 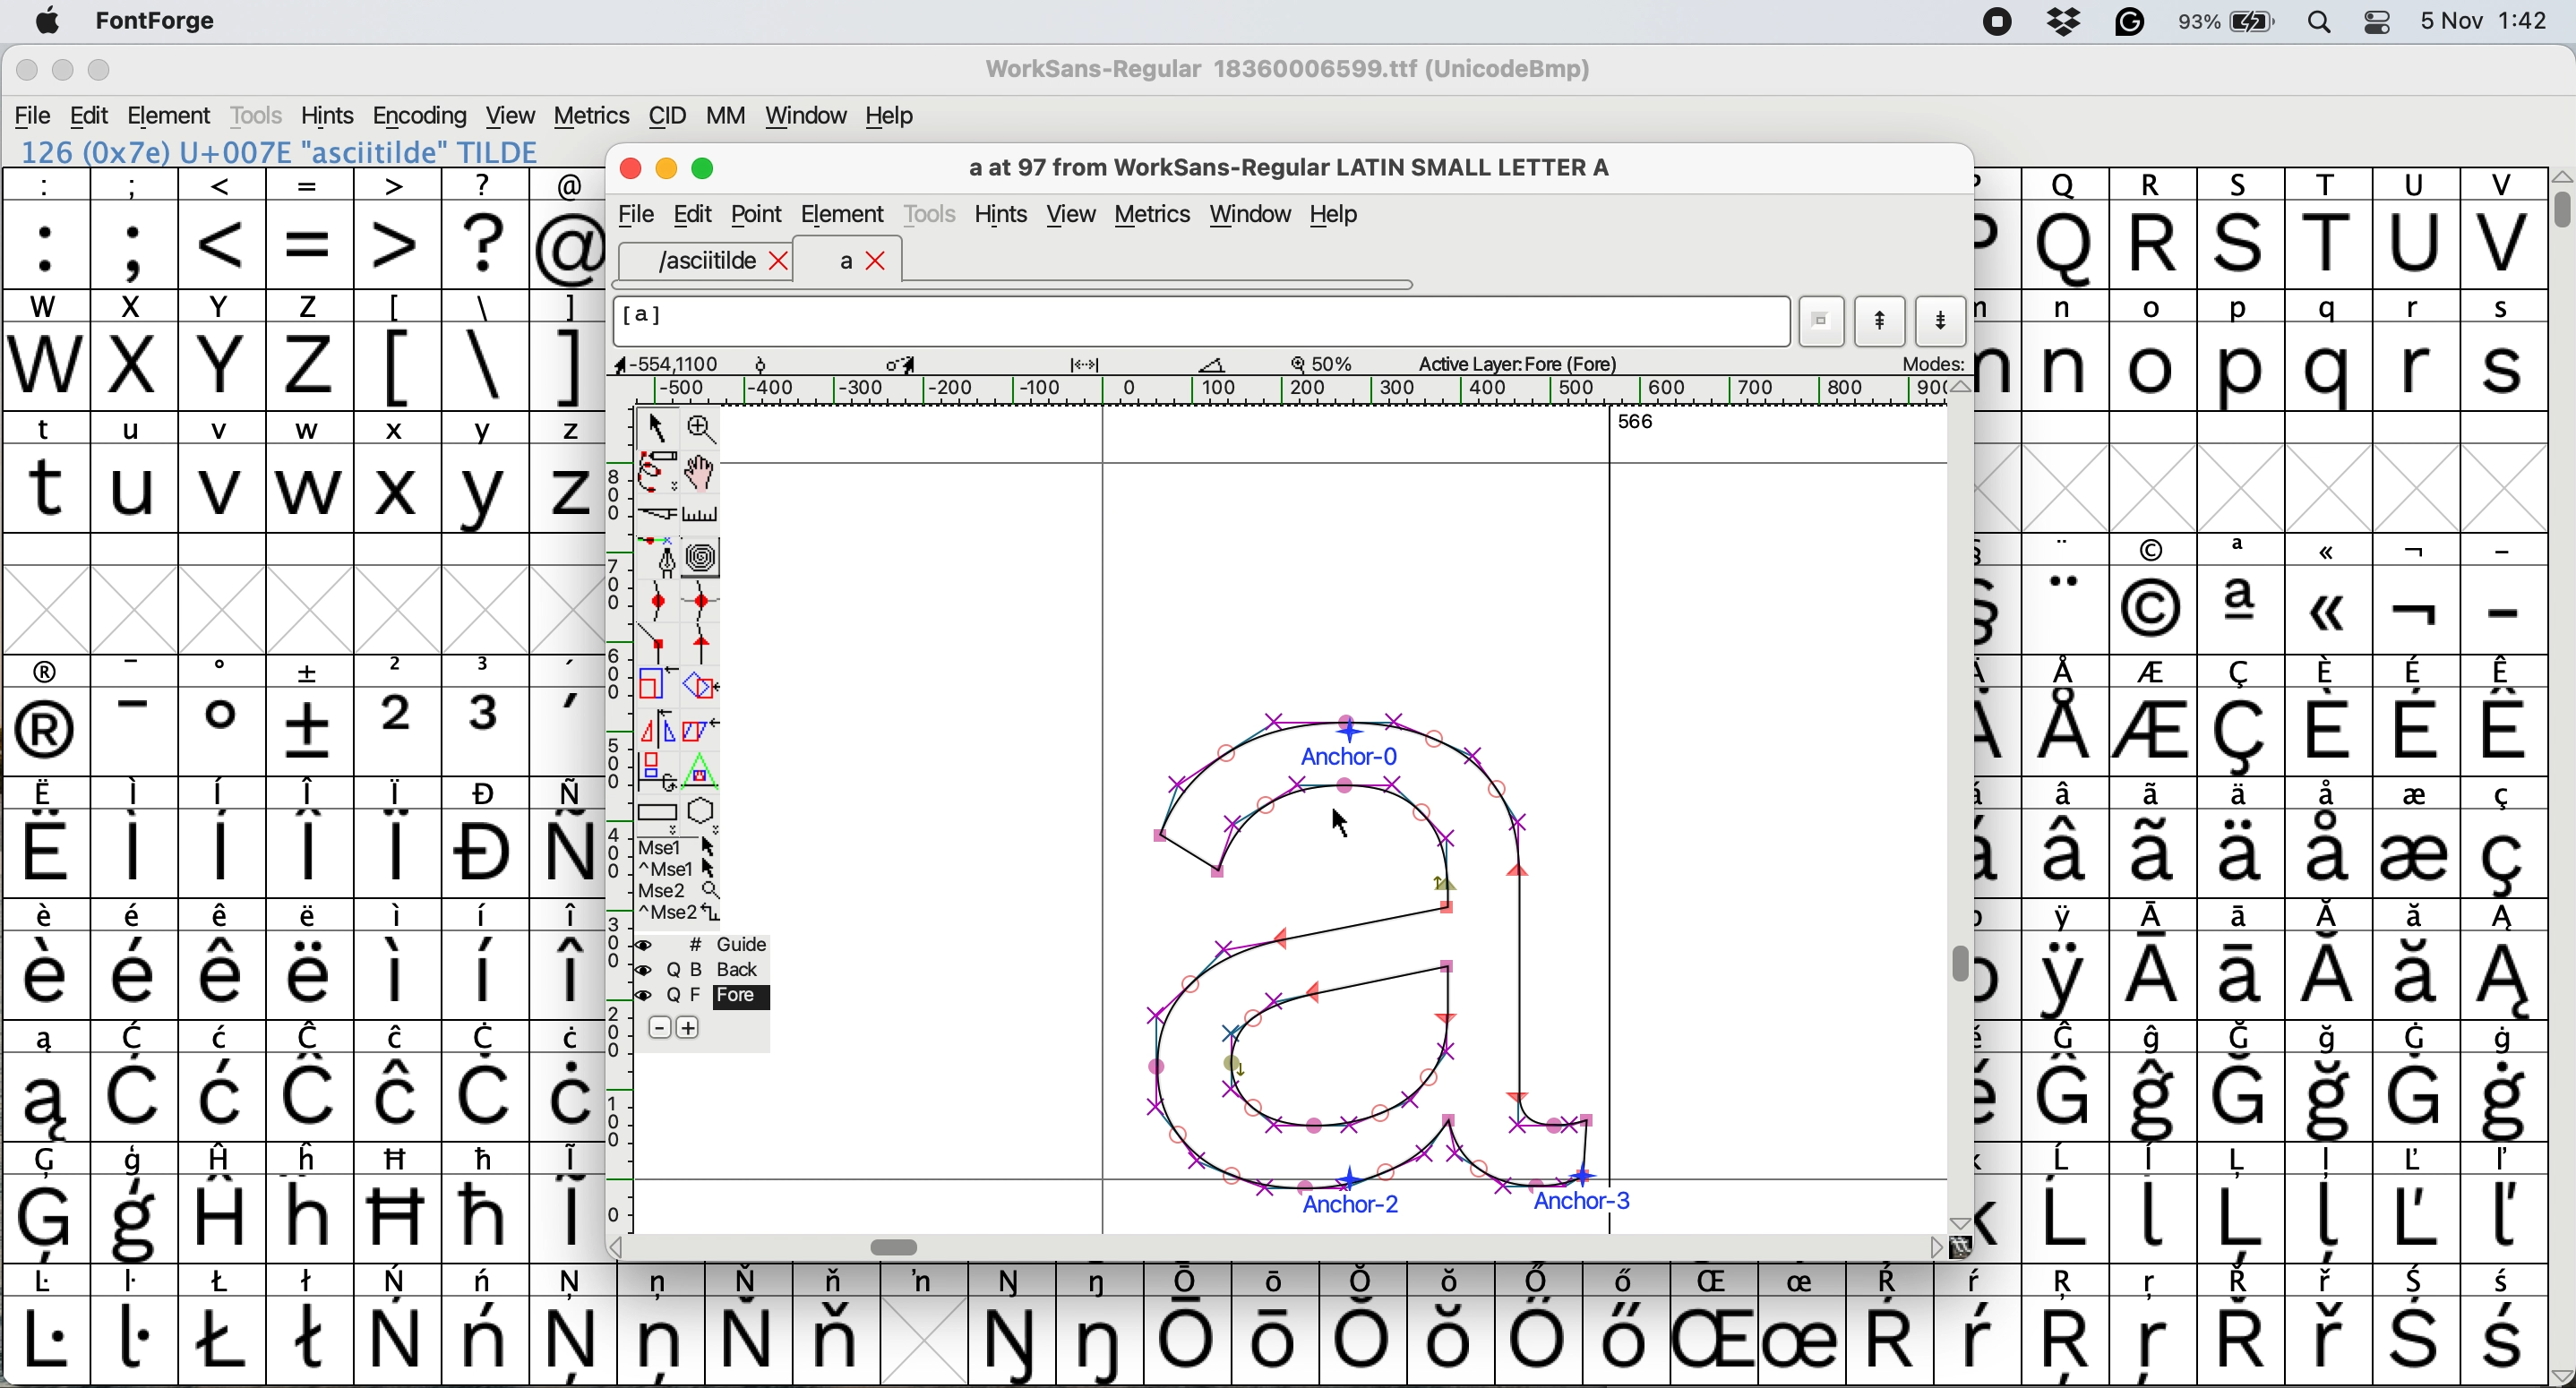 I want to click on element, so click(x=844, y=217).